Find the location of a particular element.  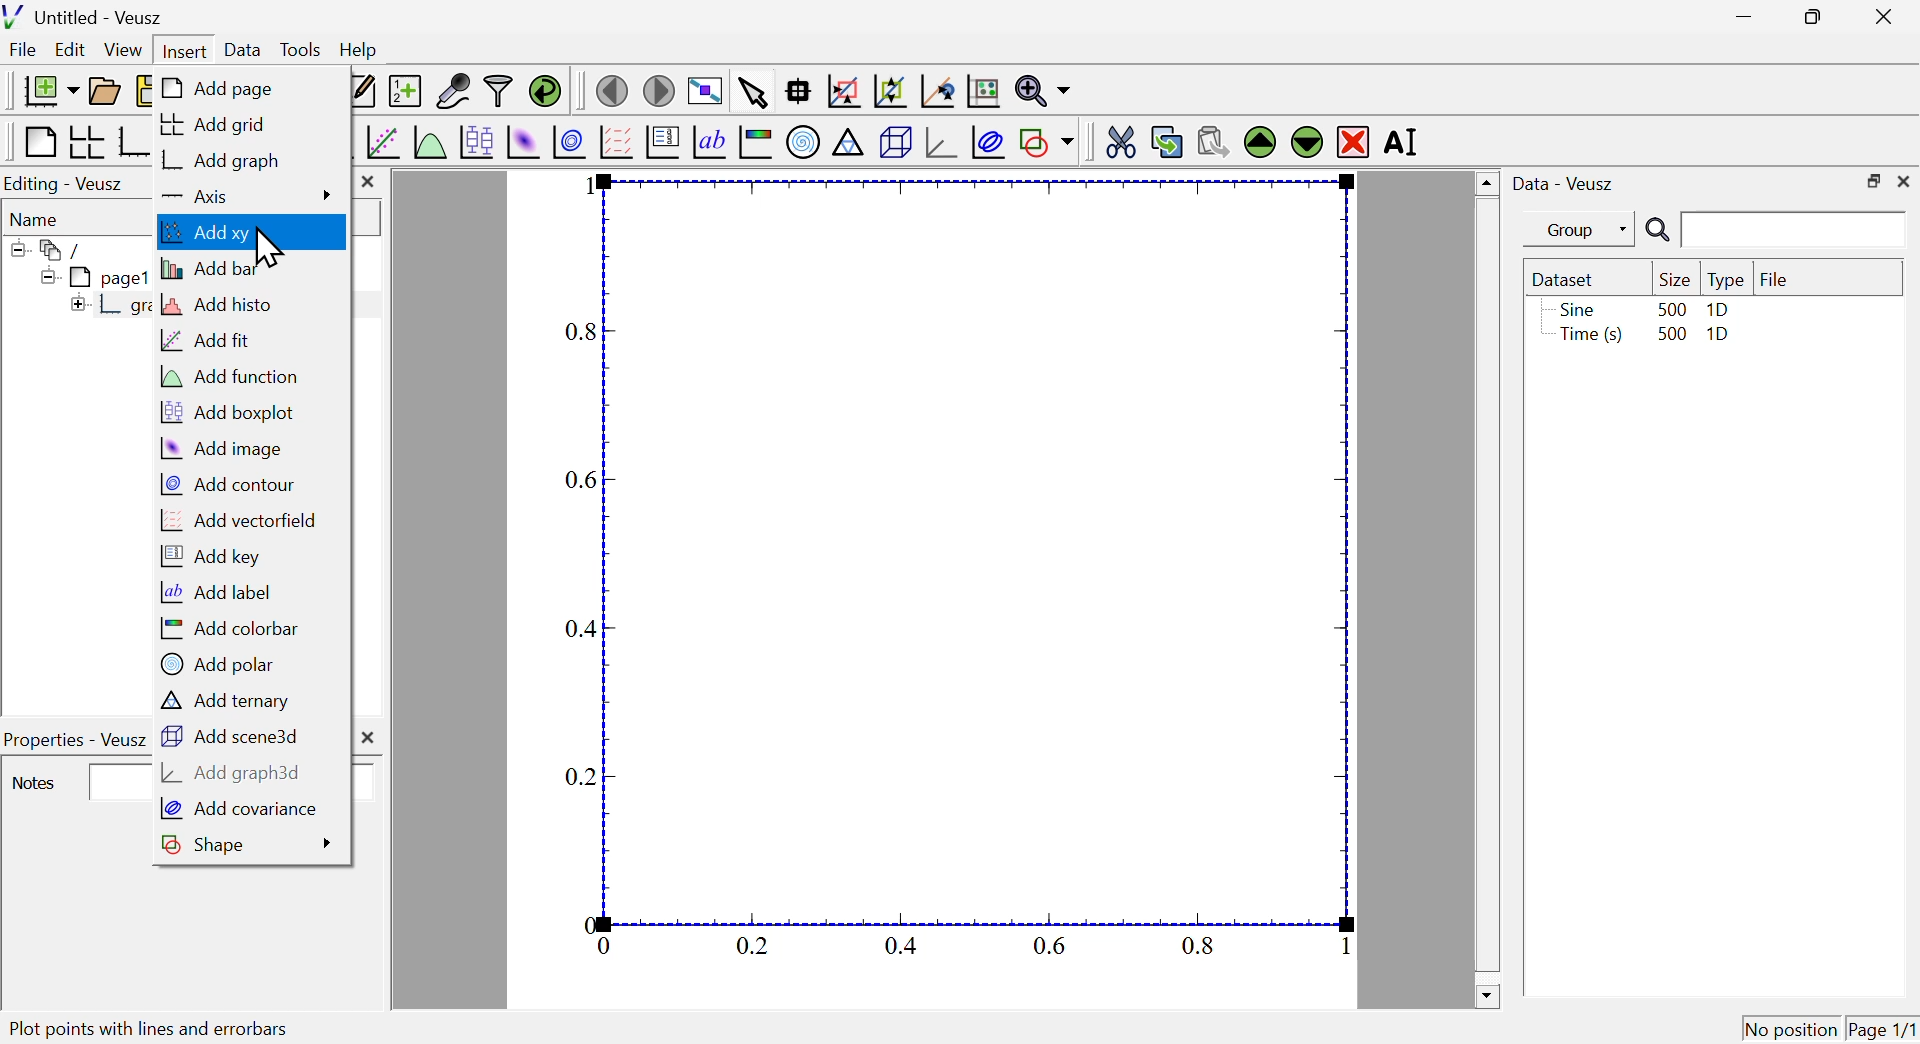

file is located at coordinates (1775, 277).